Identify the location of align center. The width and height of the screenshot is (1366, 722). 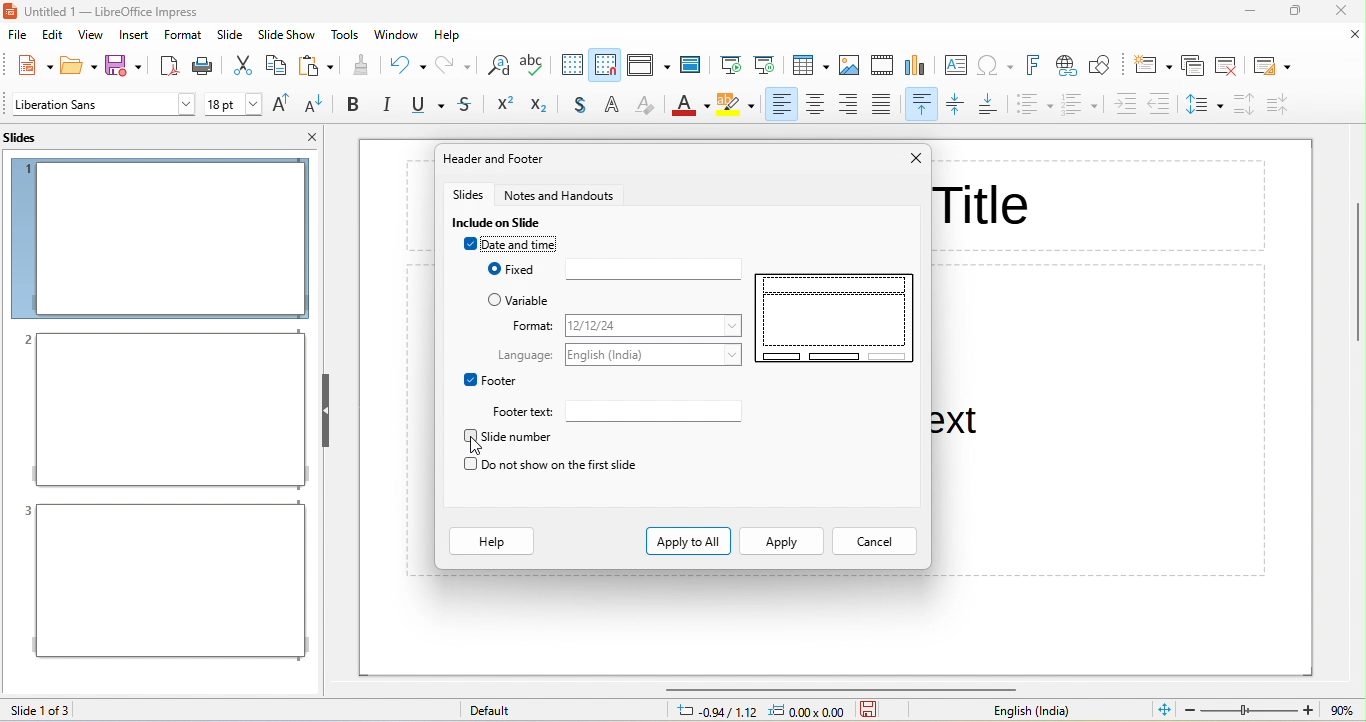
(816, 105).